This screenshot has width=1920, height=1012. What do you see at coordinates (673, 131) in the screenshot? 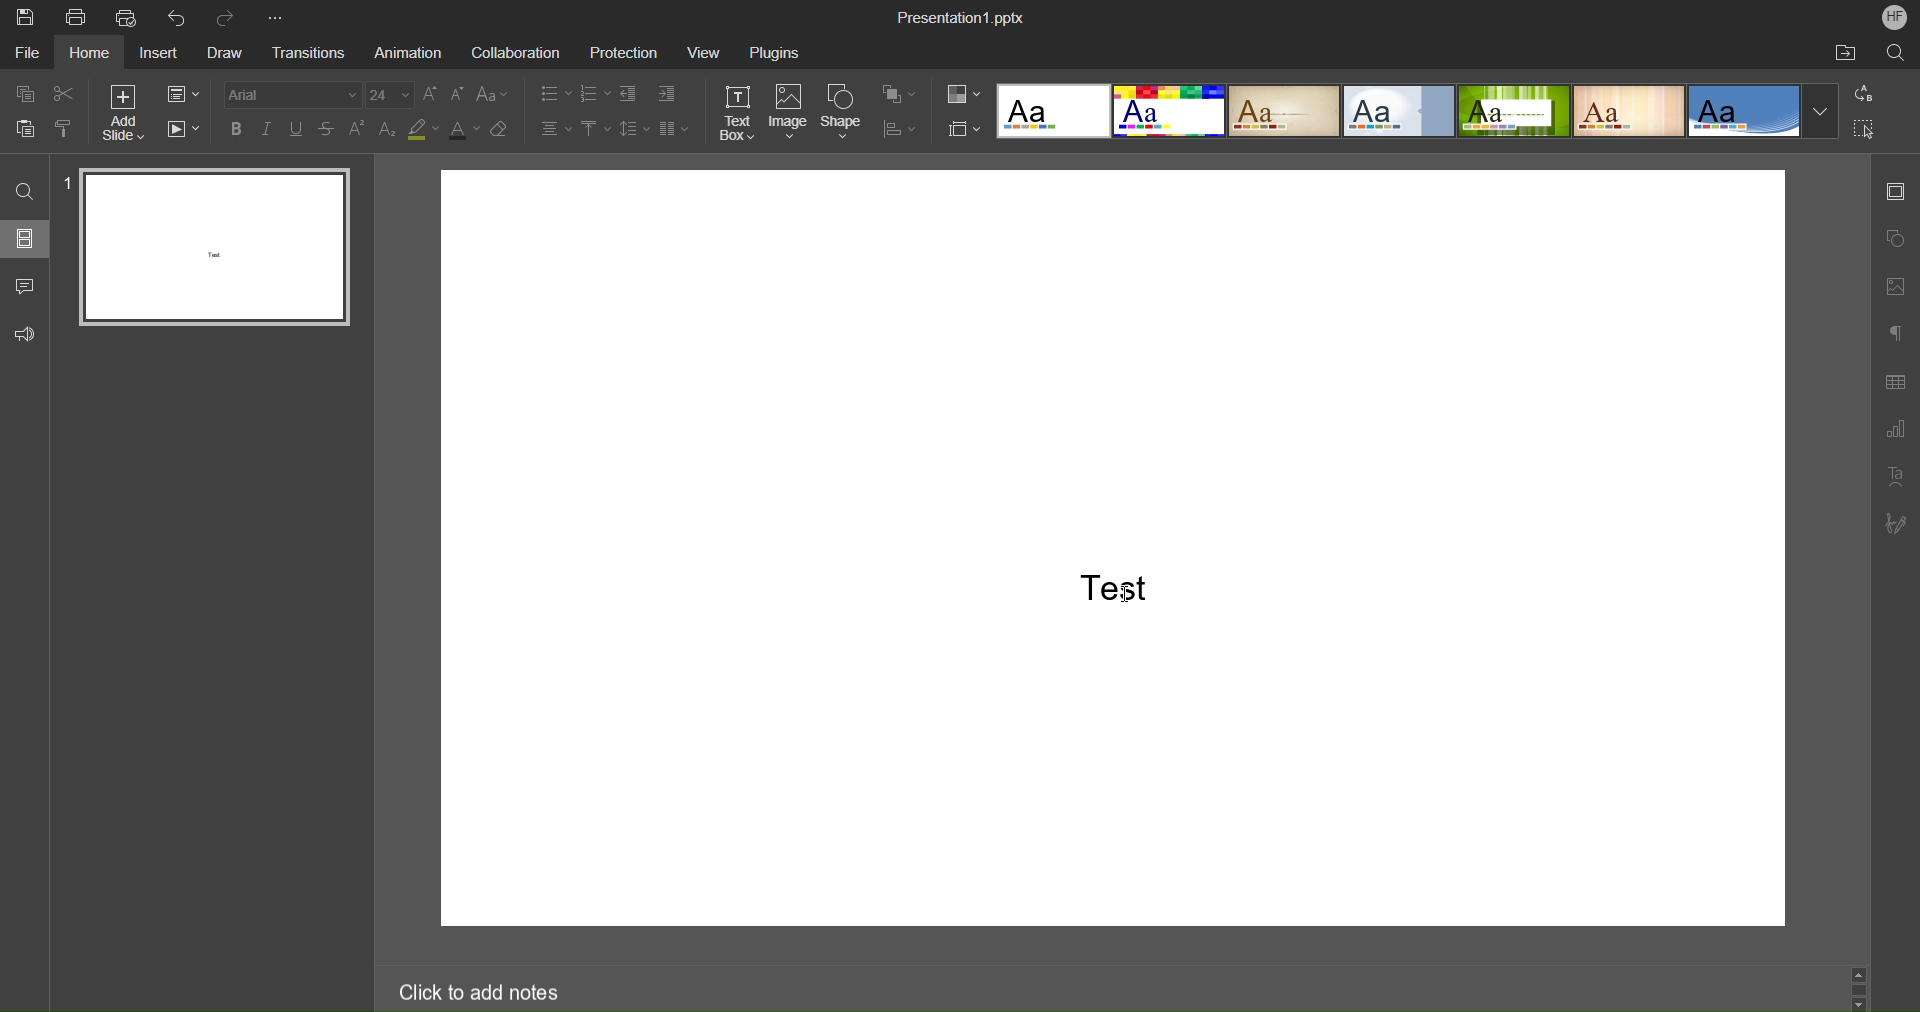
I see `Columns` at bounding box center [673, 131].